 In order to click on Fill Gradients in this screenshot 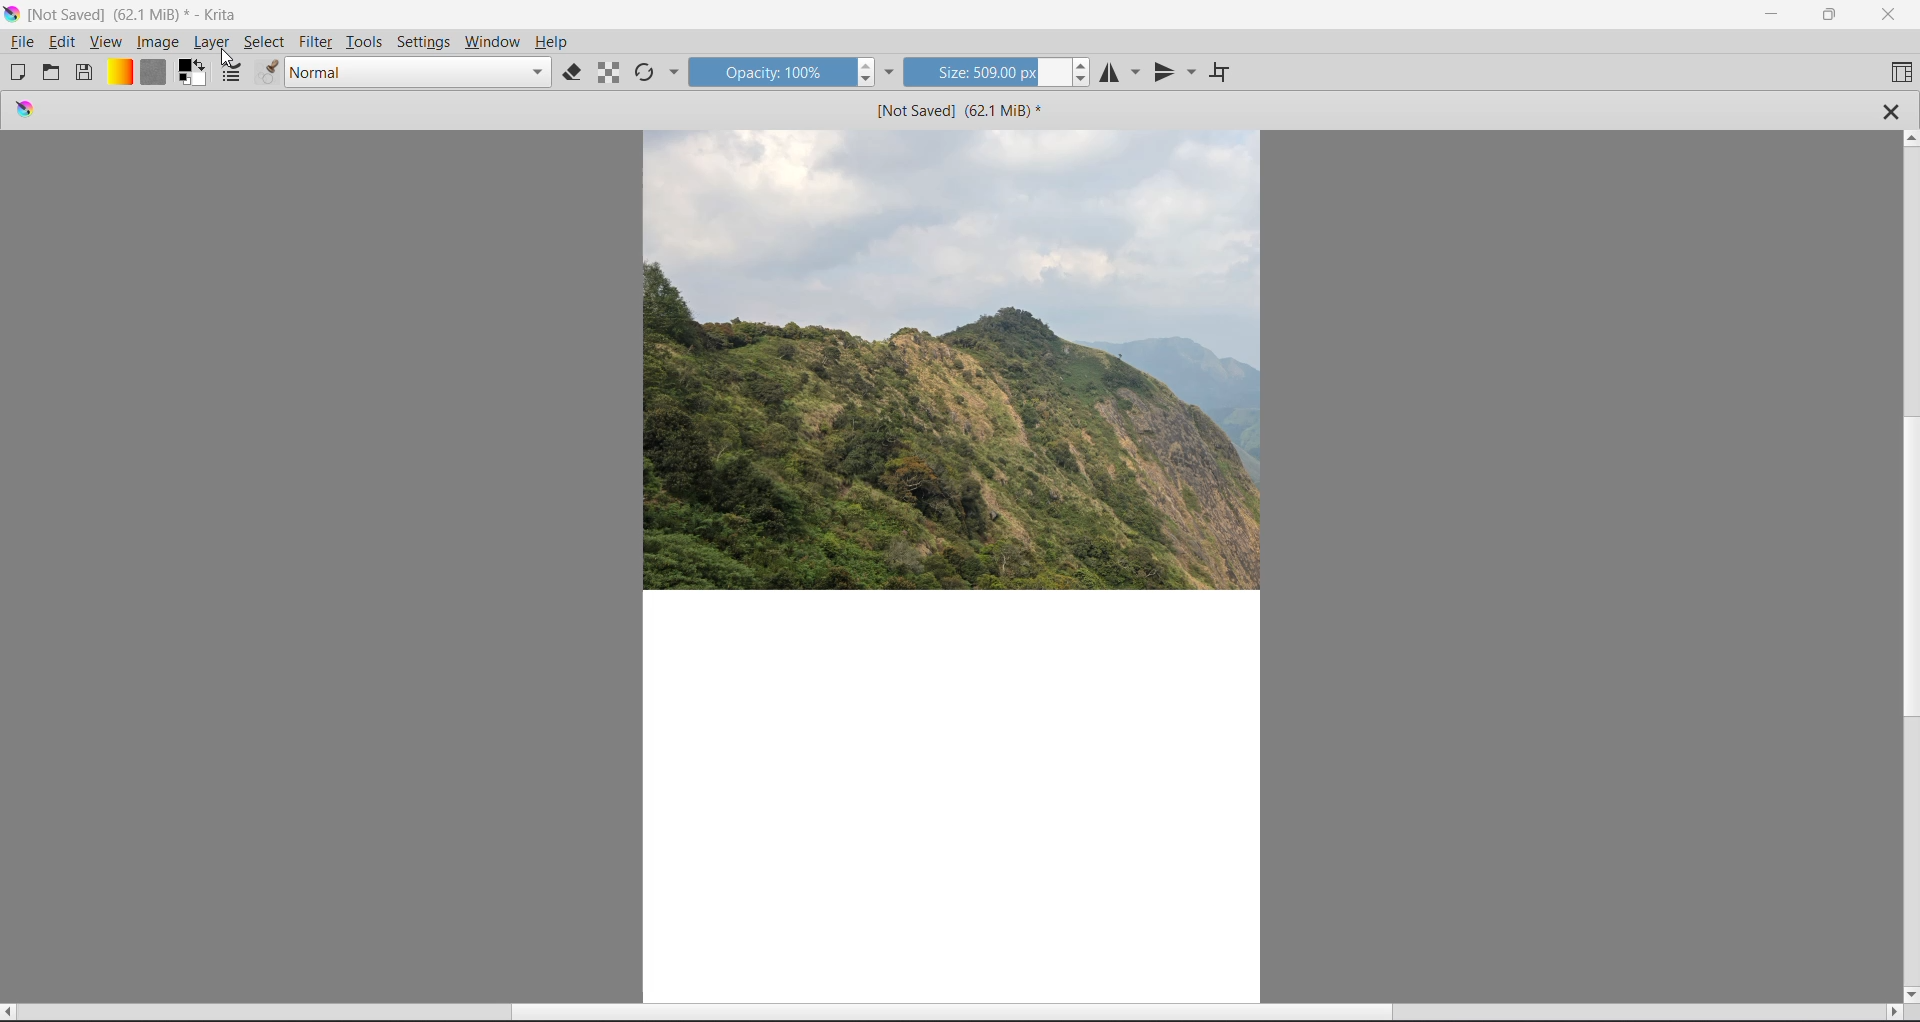, I will do `click(121, 72)`.